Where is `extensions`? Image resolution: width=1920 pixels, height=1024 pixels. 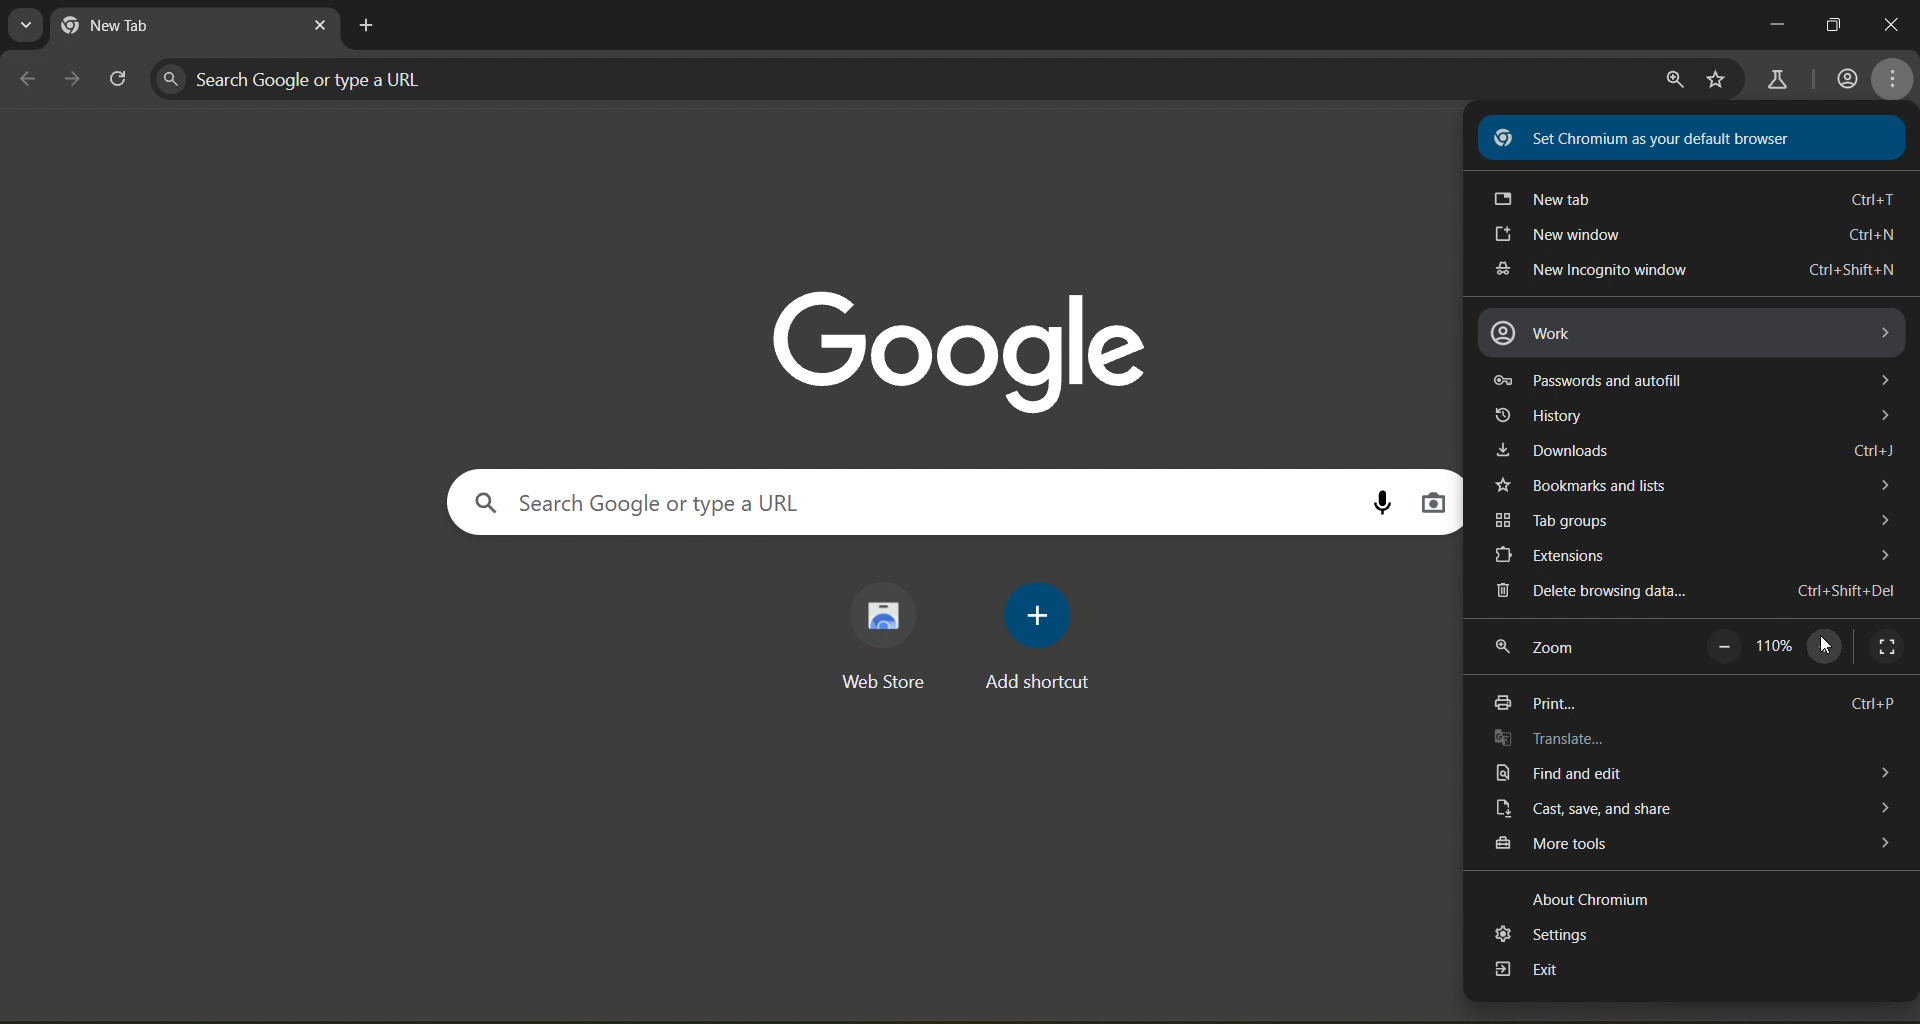
extensions is located at coordinates (1688, 557).